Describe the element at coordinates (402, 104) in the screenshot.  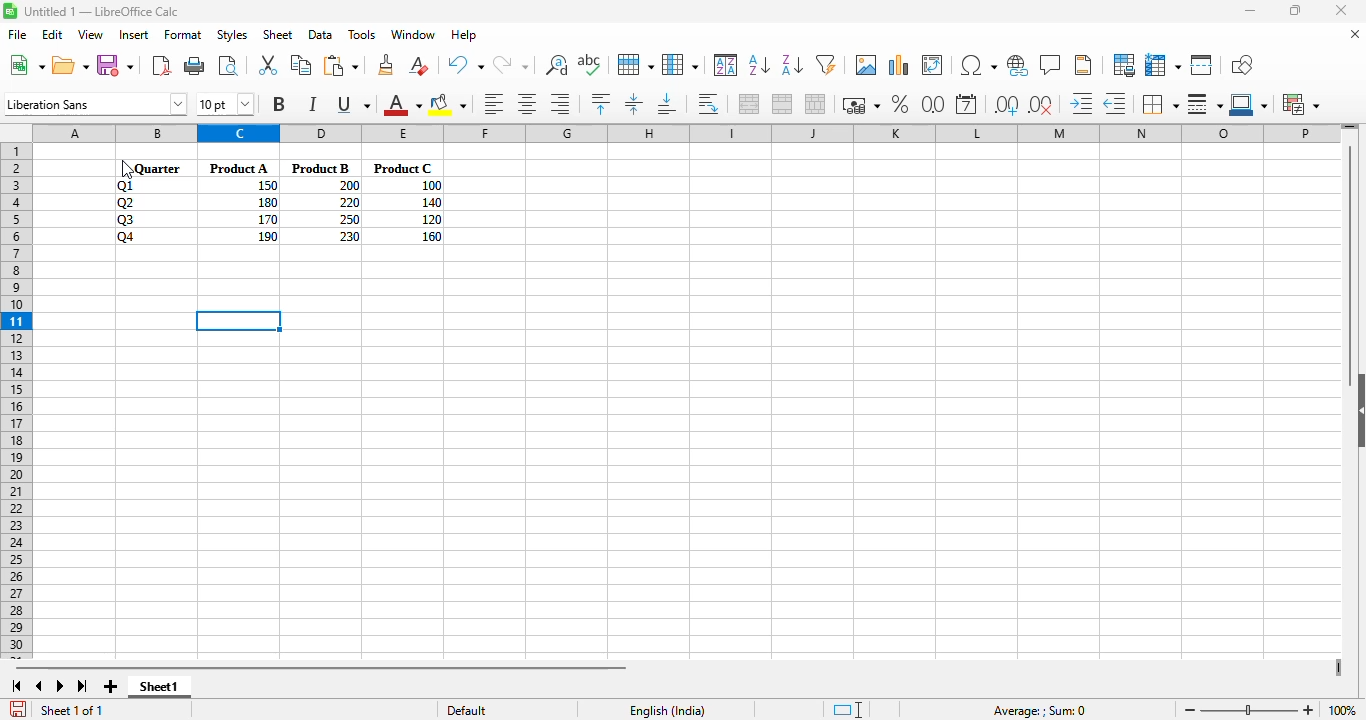
I see `font color` at that location.